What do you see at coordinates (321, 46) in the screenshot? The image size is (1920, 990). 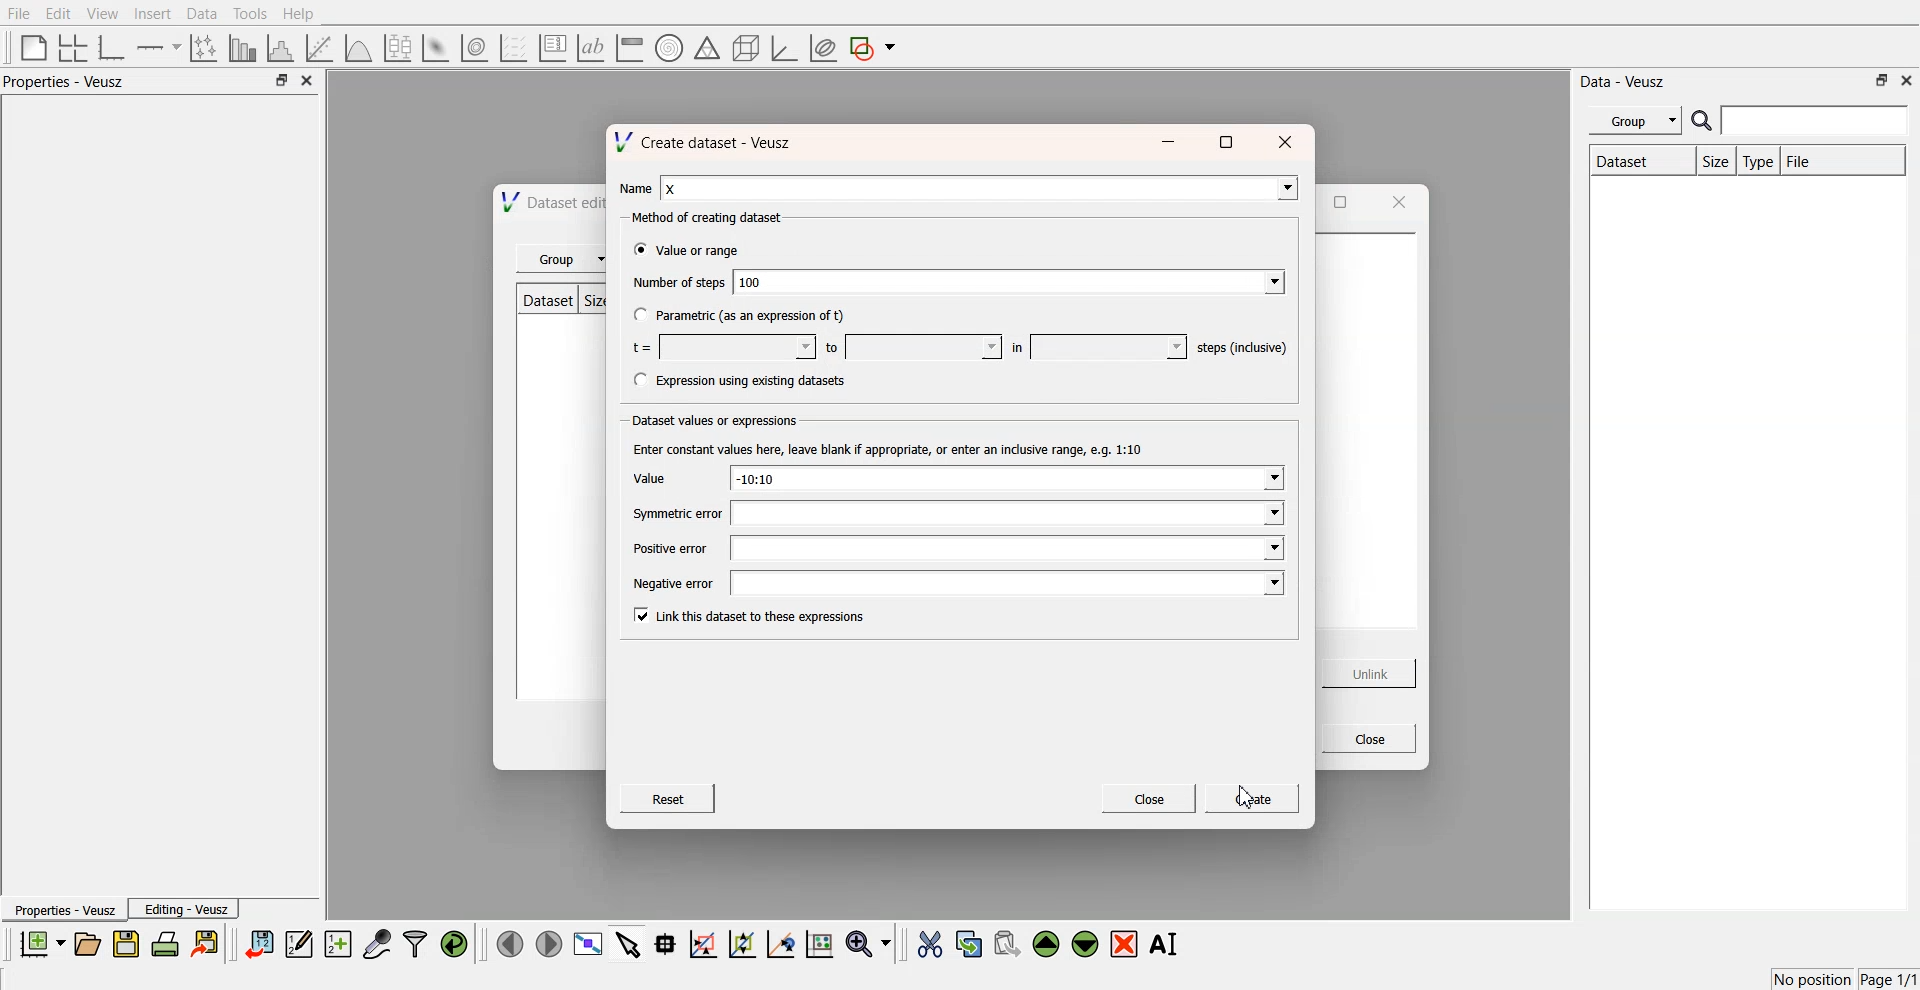 I see `fit a function` at bounding box center [321, 46].